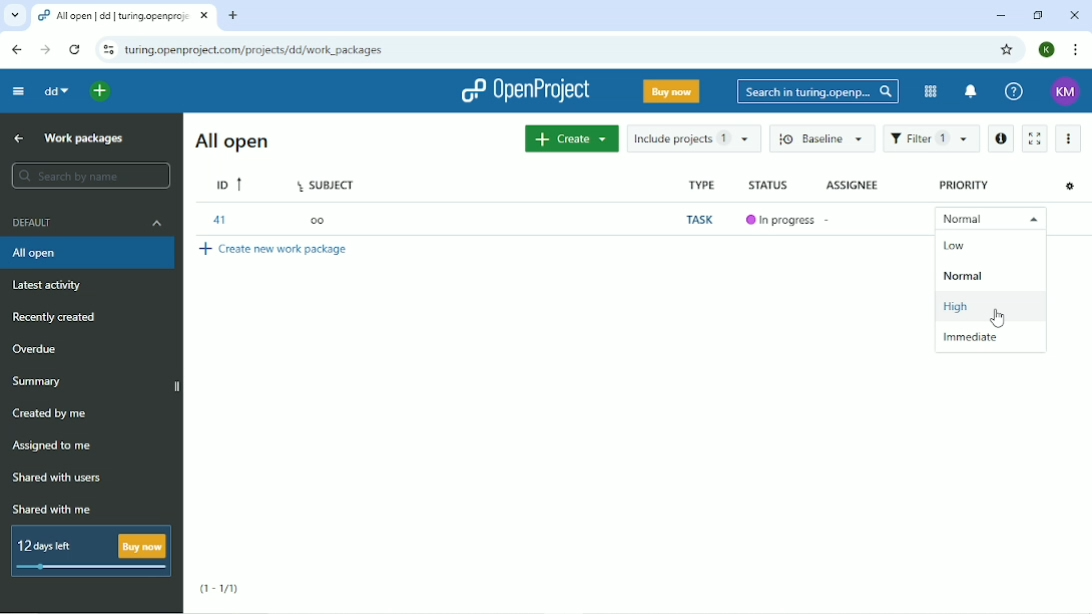 Image resolution: width=1092 pixels, height=614 pixels. What do you see at coordinates (40, 382) in the screenshot?
I see `Summary` at bounding box center [40, 382].